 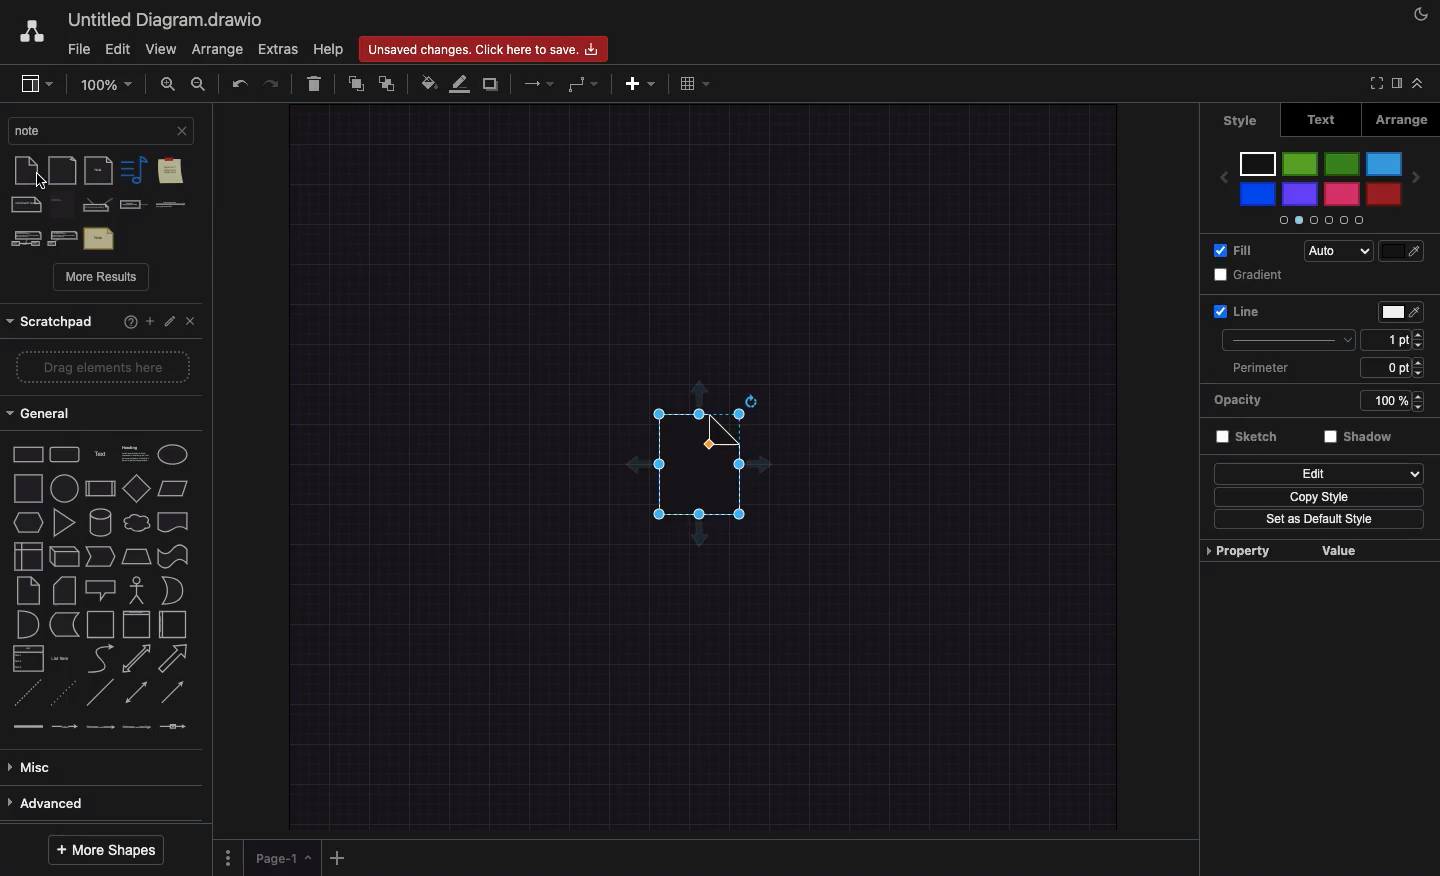 I want to click on Arrows, so click(x=536, y=82).